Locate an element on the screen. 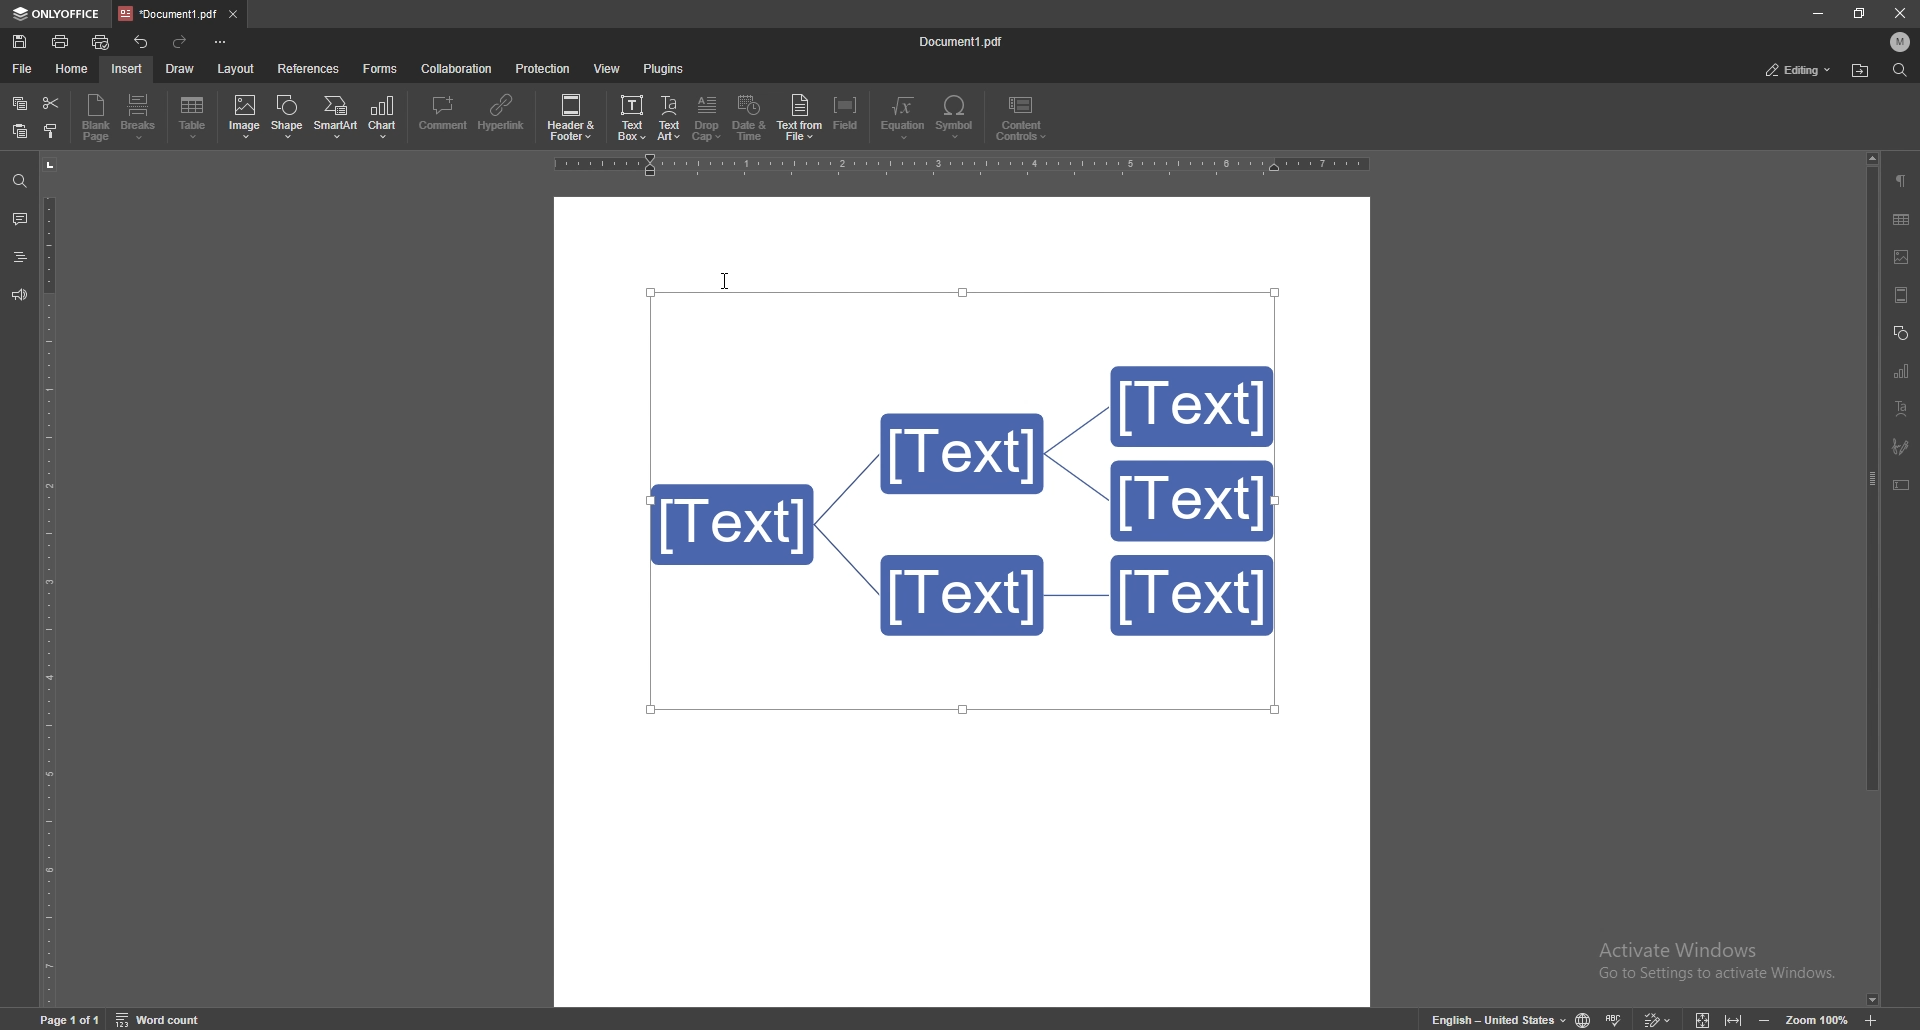 The height and width of the screenshot is (1030, 1920). copy style is located at coordinates (52, 130).